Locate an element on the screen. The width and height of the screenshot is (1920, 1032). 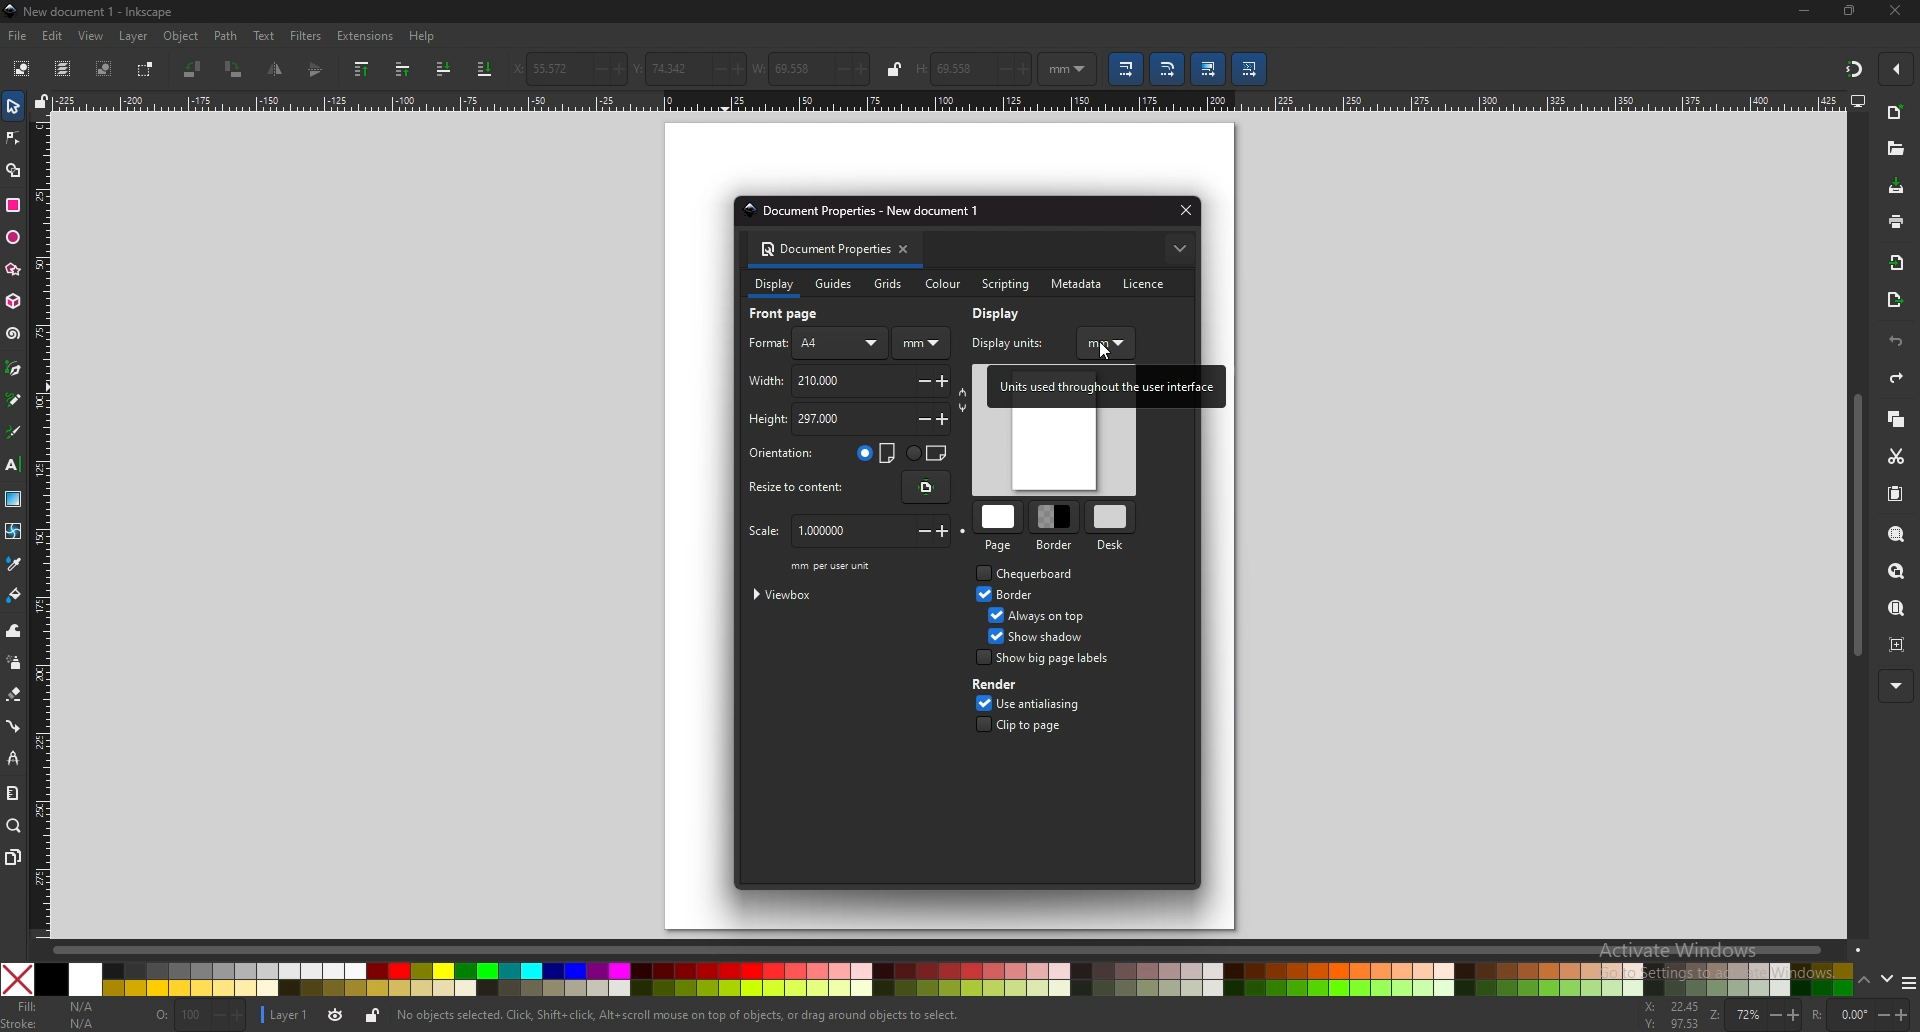
portrait is located at coordinates (877, 453).